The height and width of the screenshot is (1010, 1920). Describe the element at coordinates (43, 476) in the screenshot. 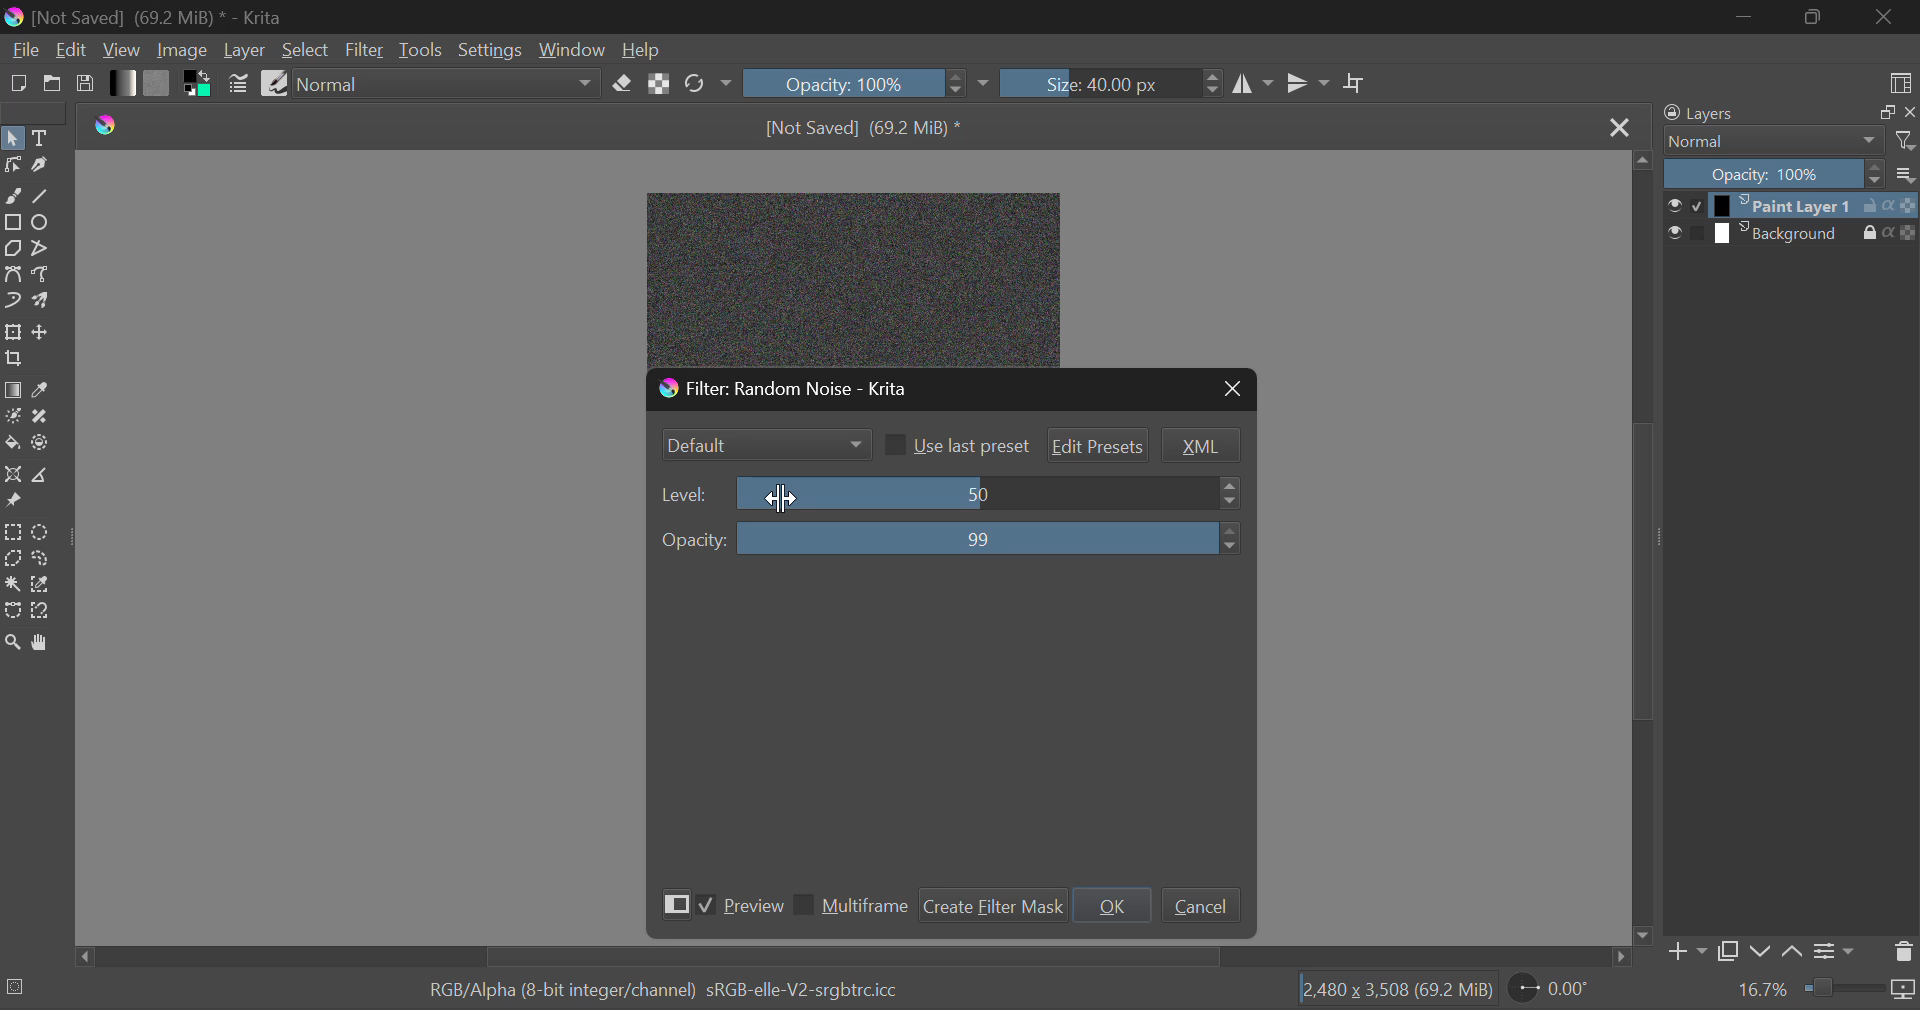

I see `Measurement` at that location.